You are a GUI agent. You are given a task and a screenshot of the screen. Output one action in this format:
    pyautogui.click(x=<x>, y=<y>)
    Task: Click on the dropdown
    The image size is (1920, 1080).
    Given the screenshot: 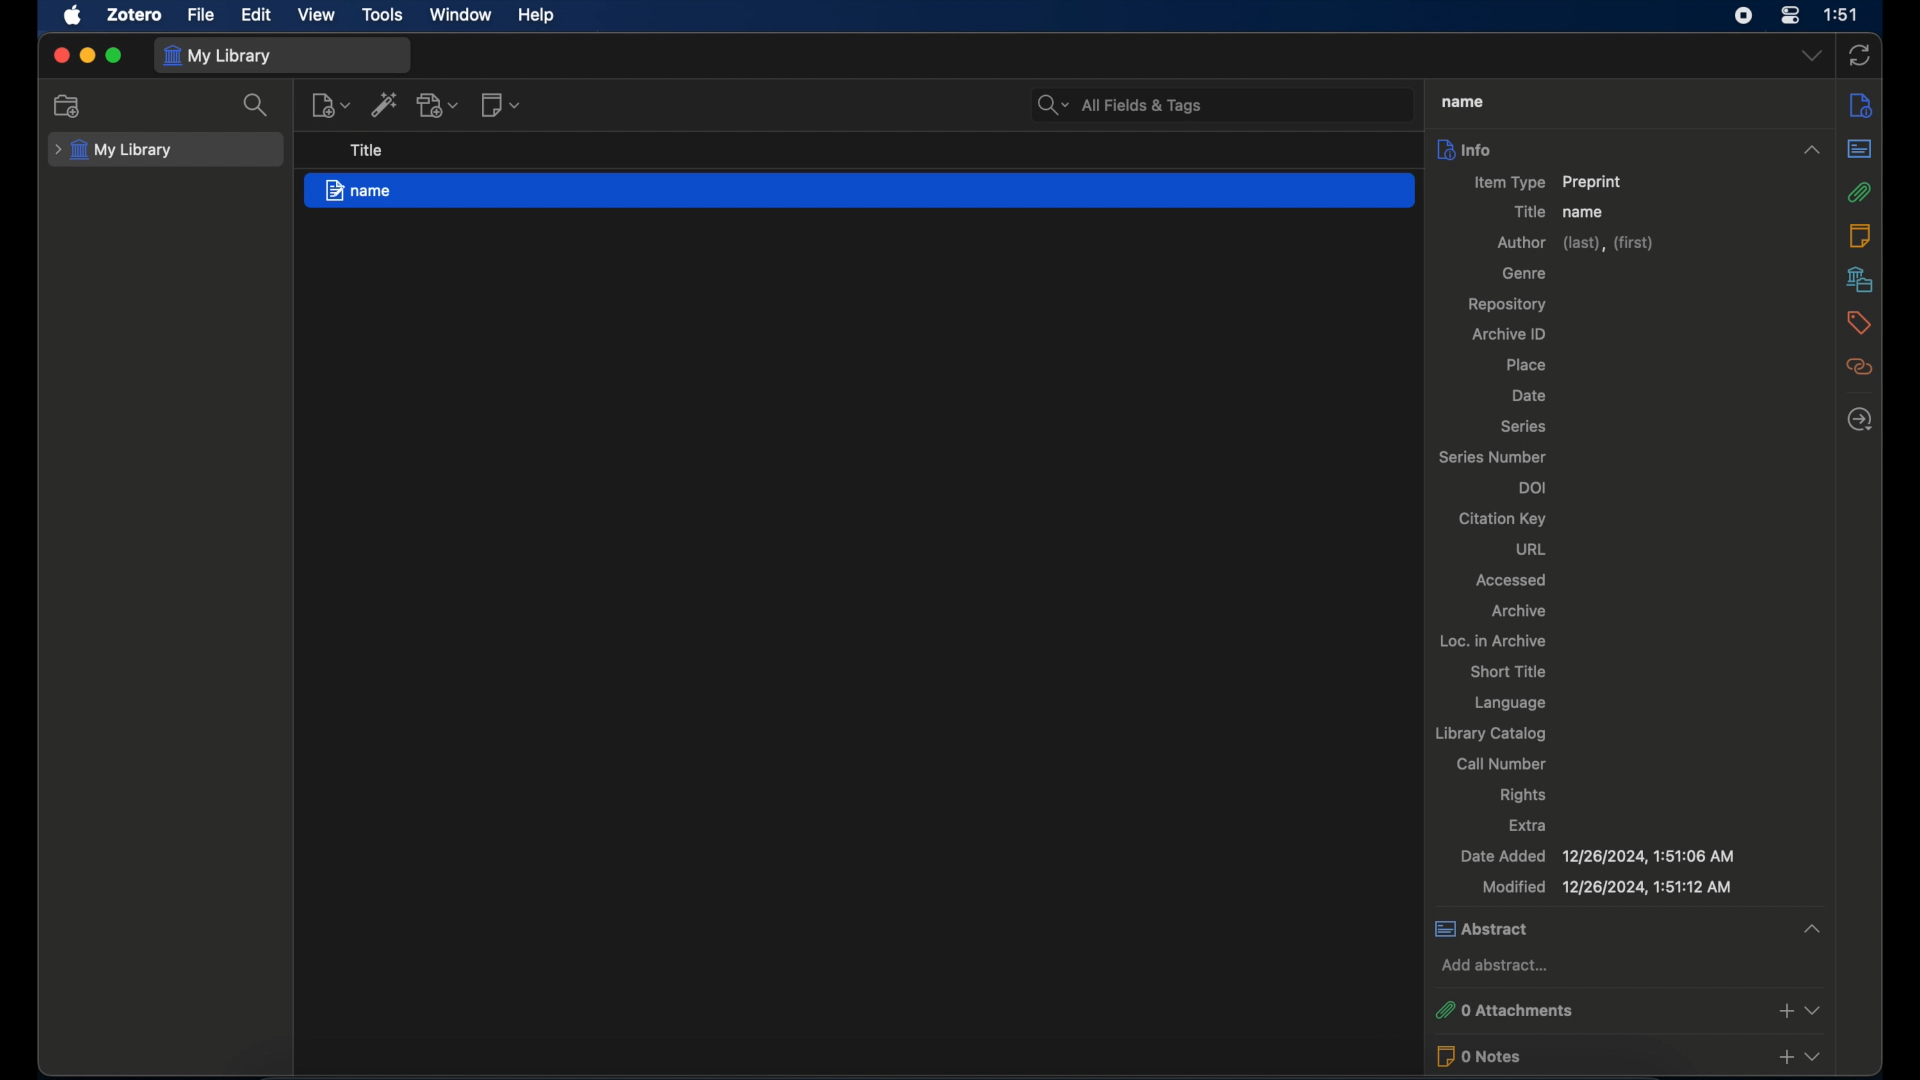 What is the action you would take?
    pyautogui.click(x=1811, y=54)
    